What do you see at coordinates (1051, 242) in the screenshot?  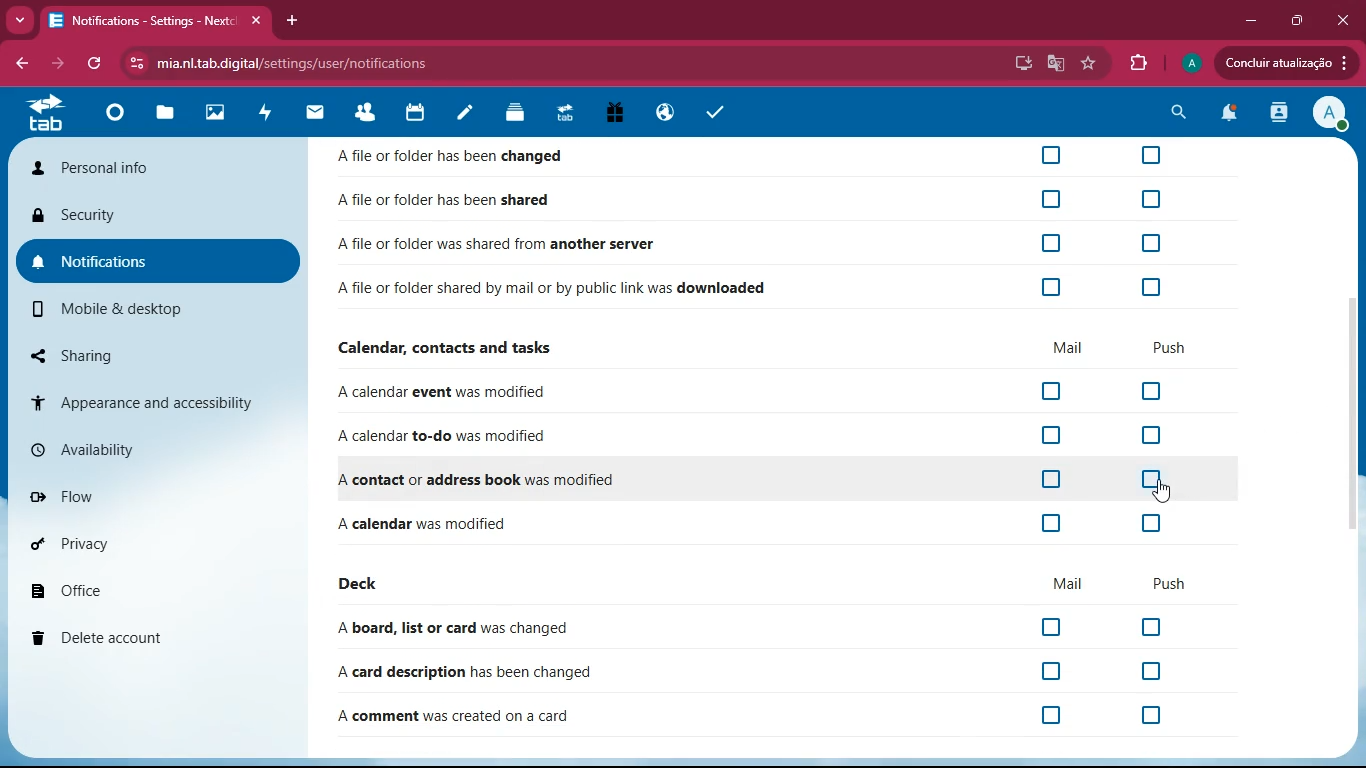 I see `off` at bounding box center [1051, 242].